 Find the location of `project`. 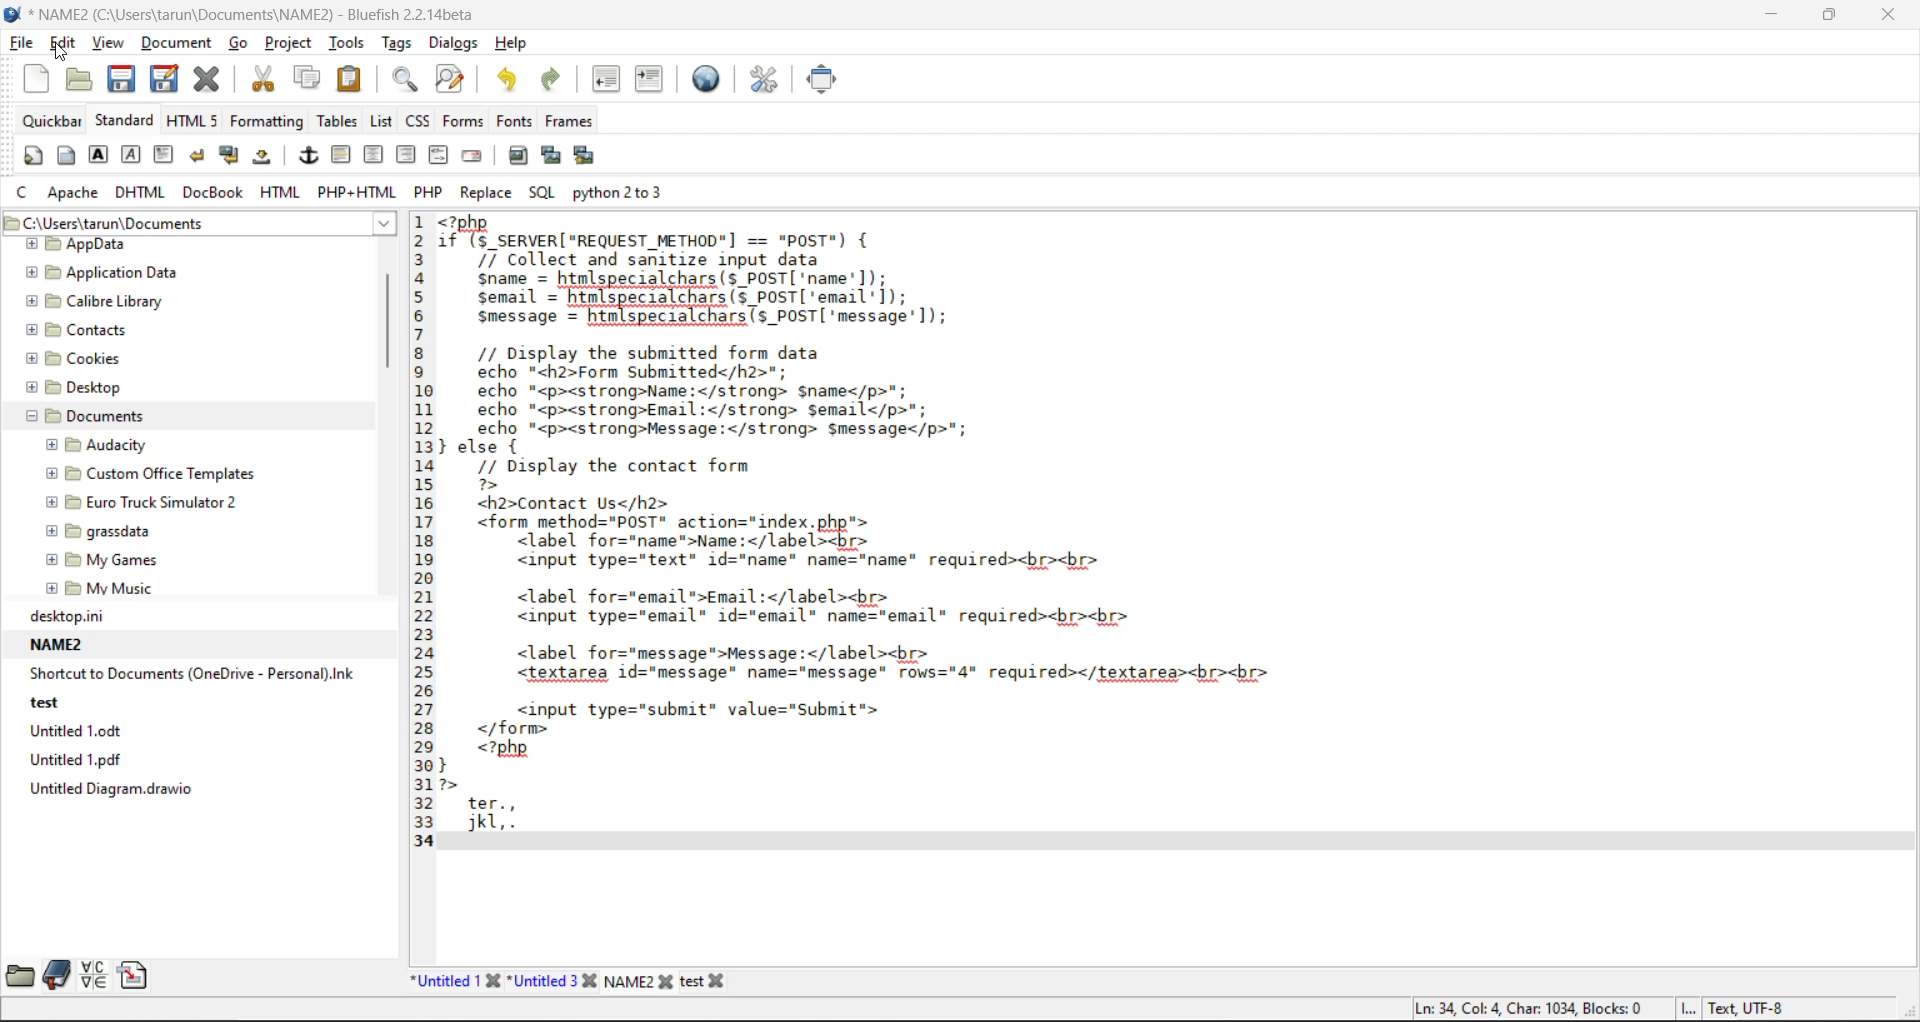

project is located at coordinates (288, 44).